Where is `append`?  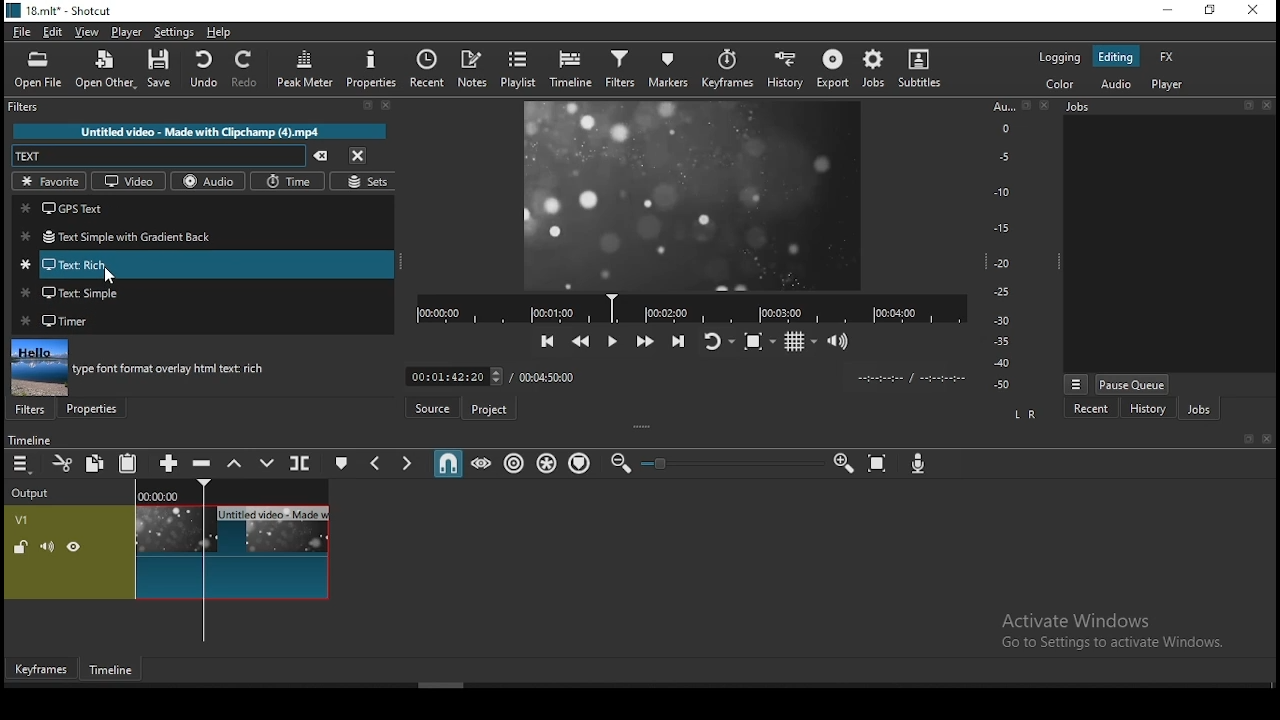 append is located at coordinates (171, 462).